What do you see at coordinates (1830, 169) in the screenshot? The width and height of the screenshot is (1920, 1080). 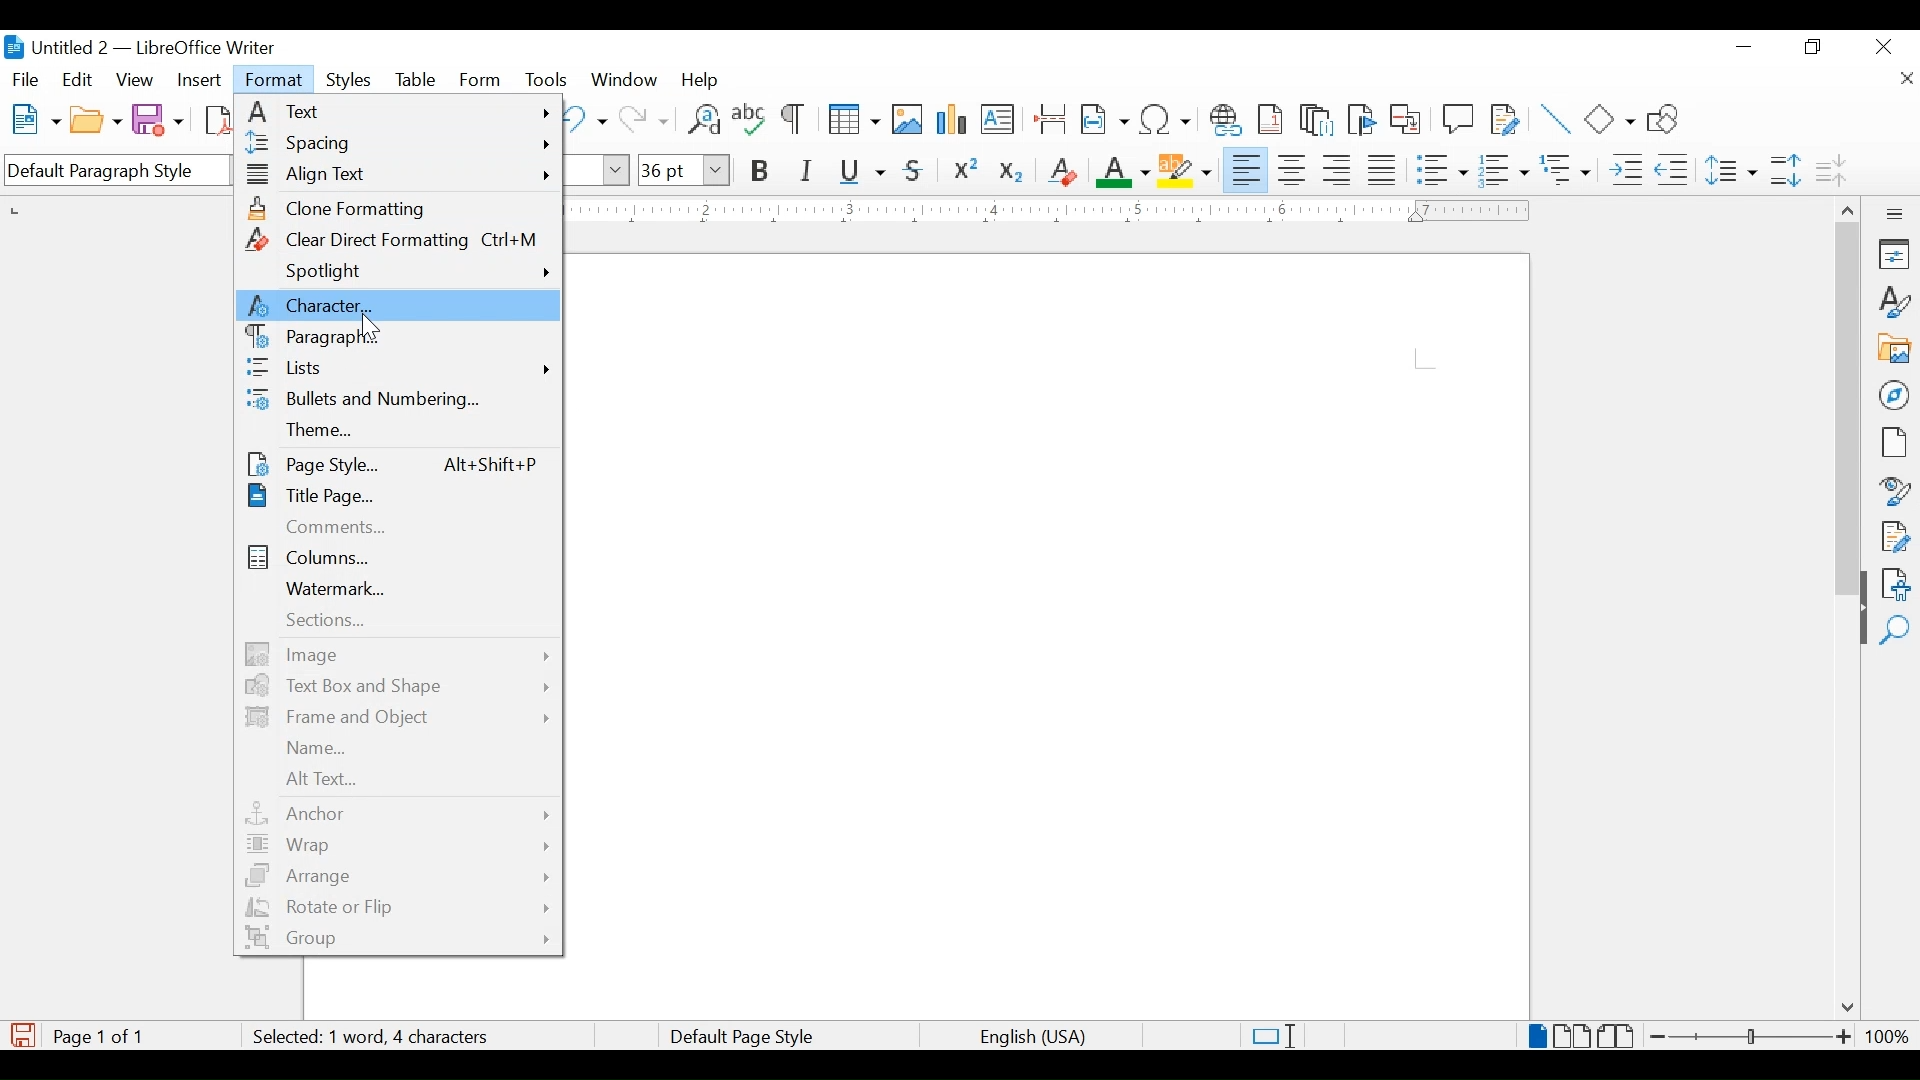 I see `decrease paragraph spacing` at bounding box center [1830, 169].